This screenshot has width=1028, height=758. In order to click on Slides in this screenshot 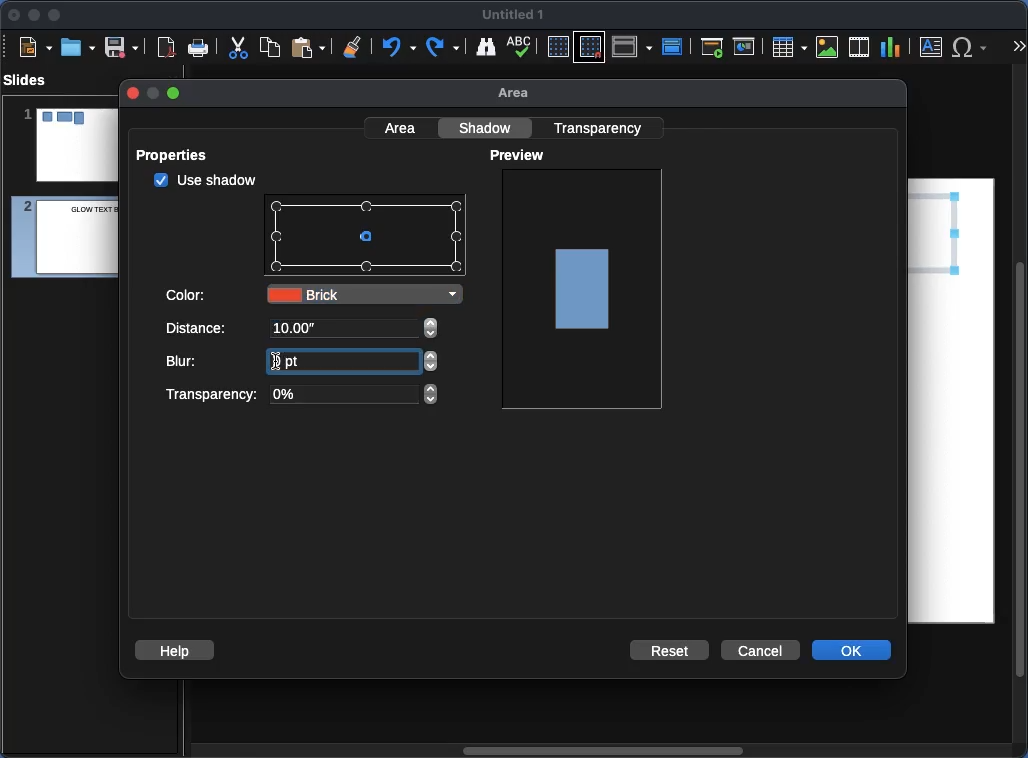, I will do `click(31, 80)`.